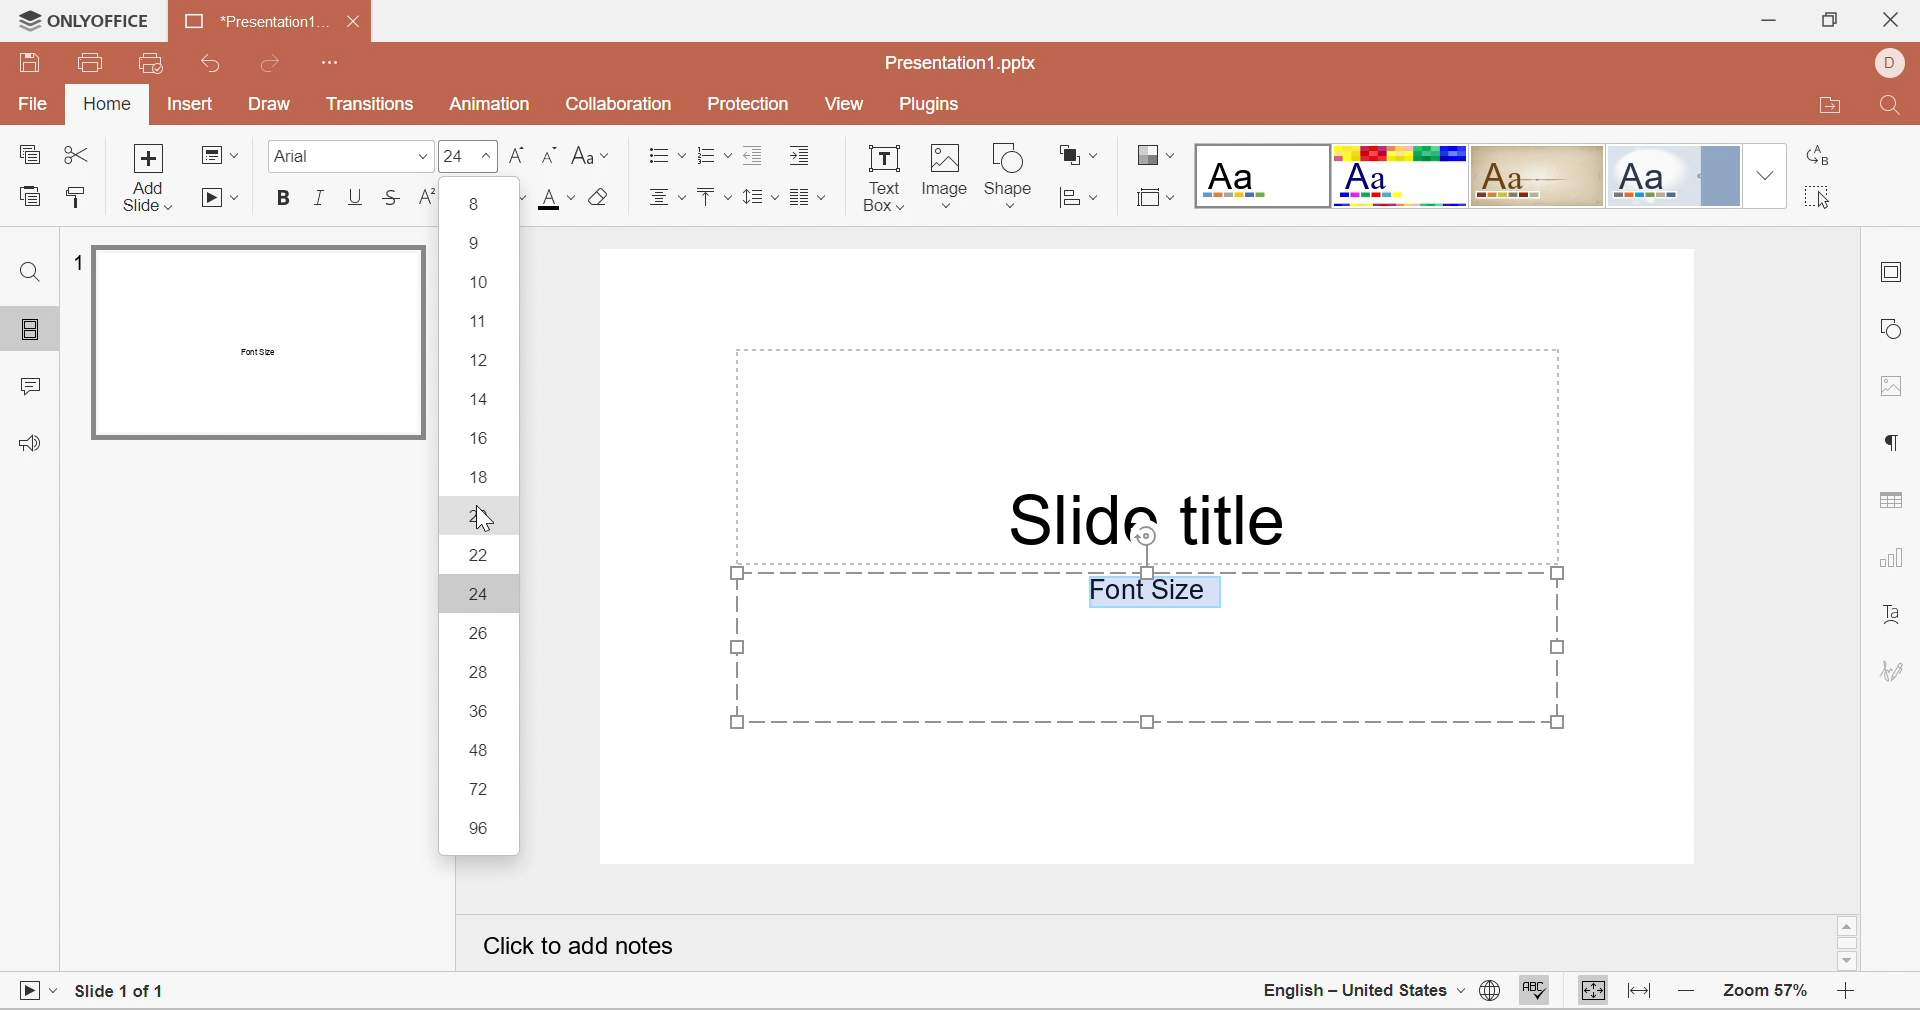  I want to click on Zoom in, so click(1845, 995).